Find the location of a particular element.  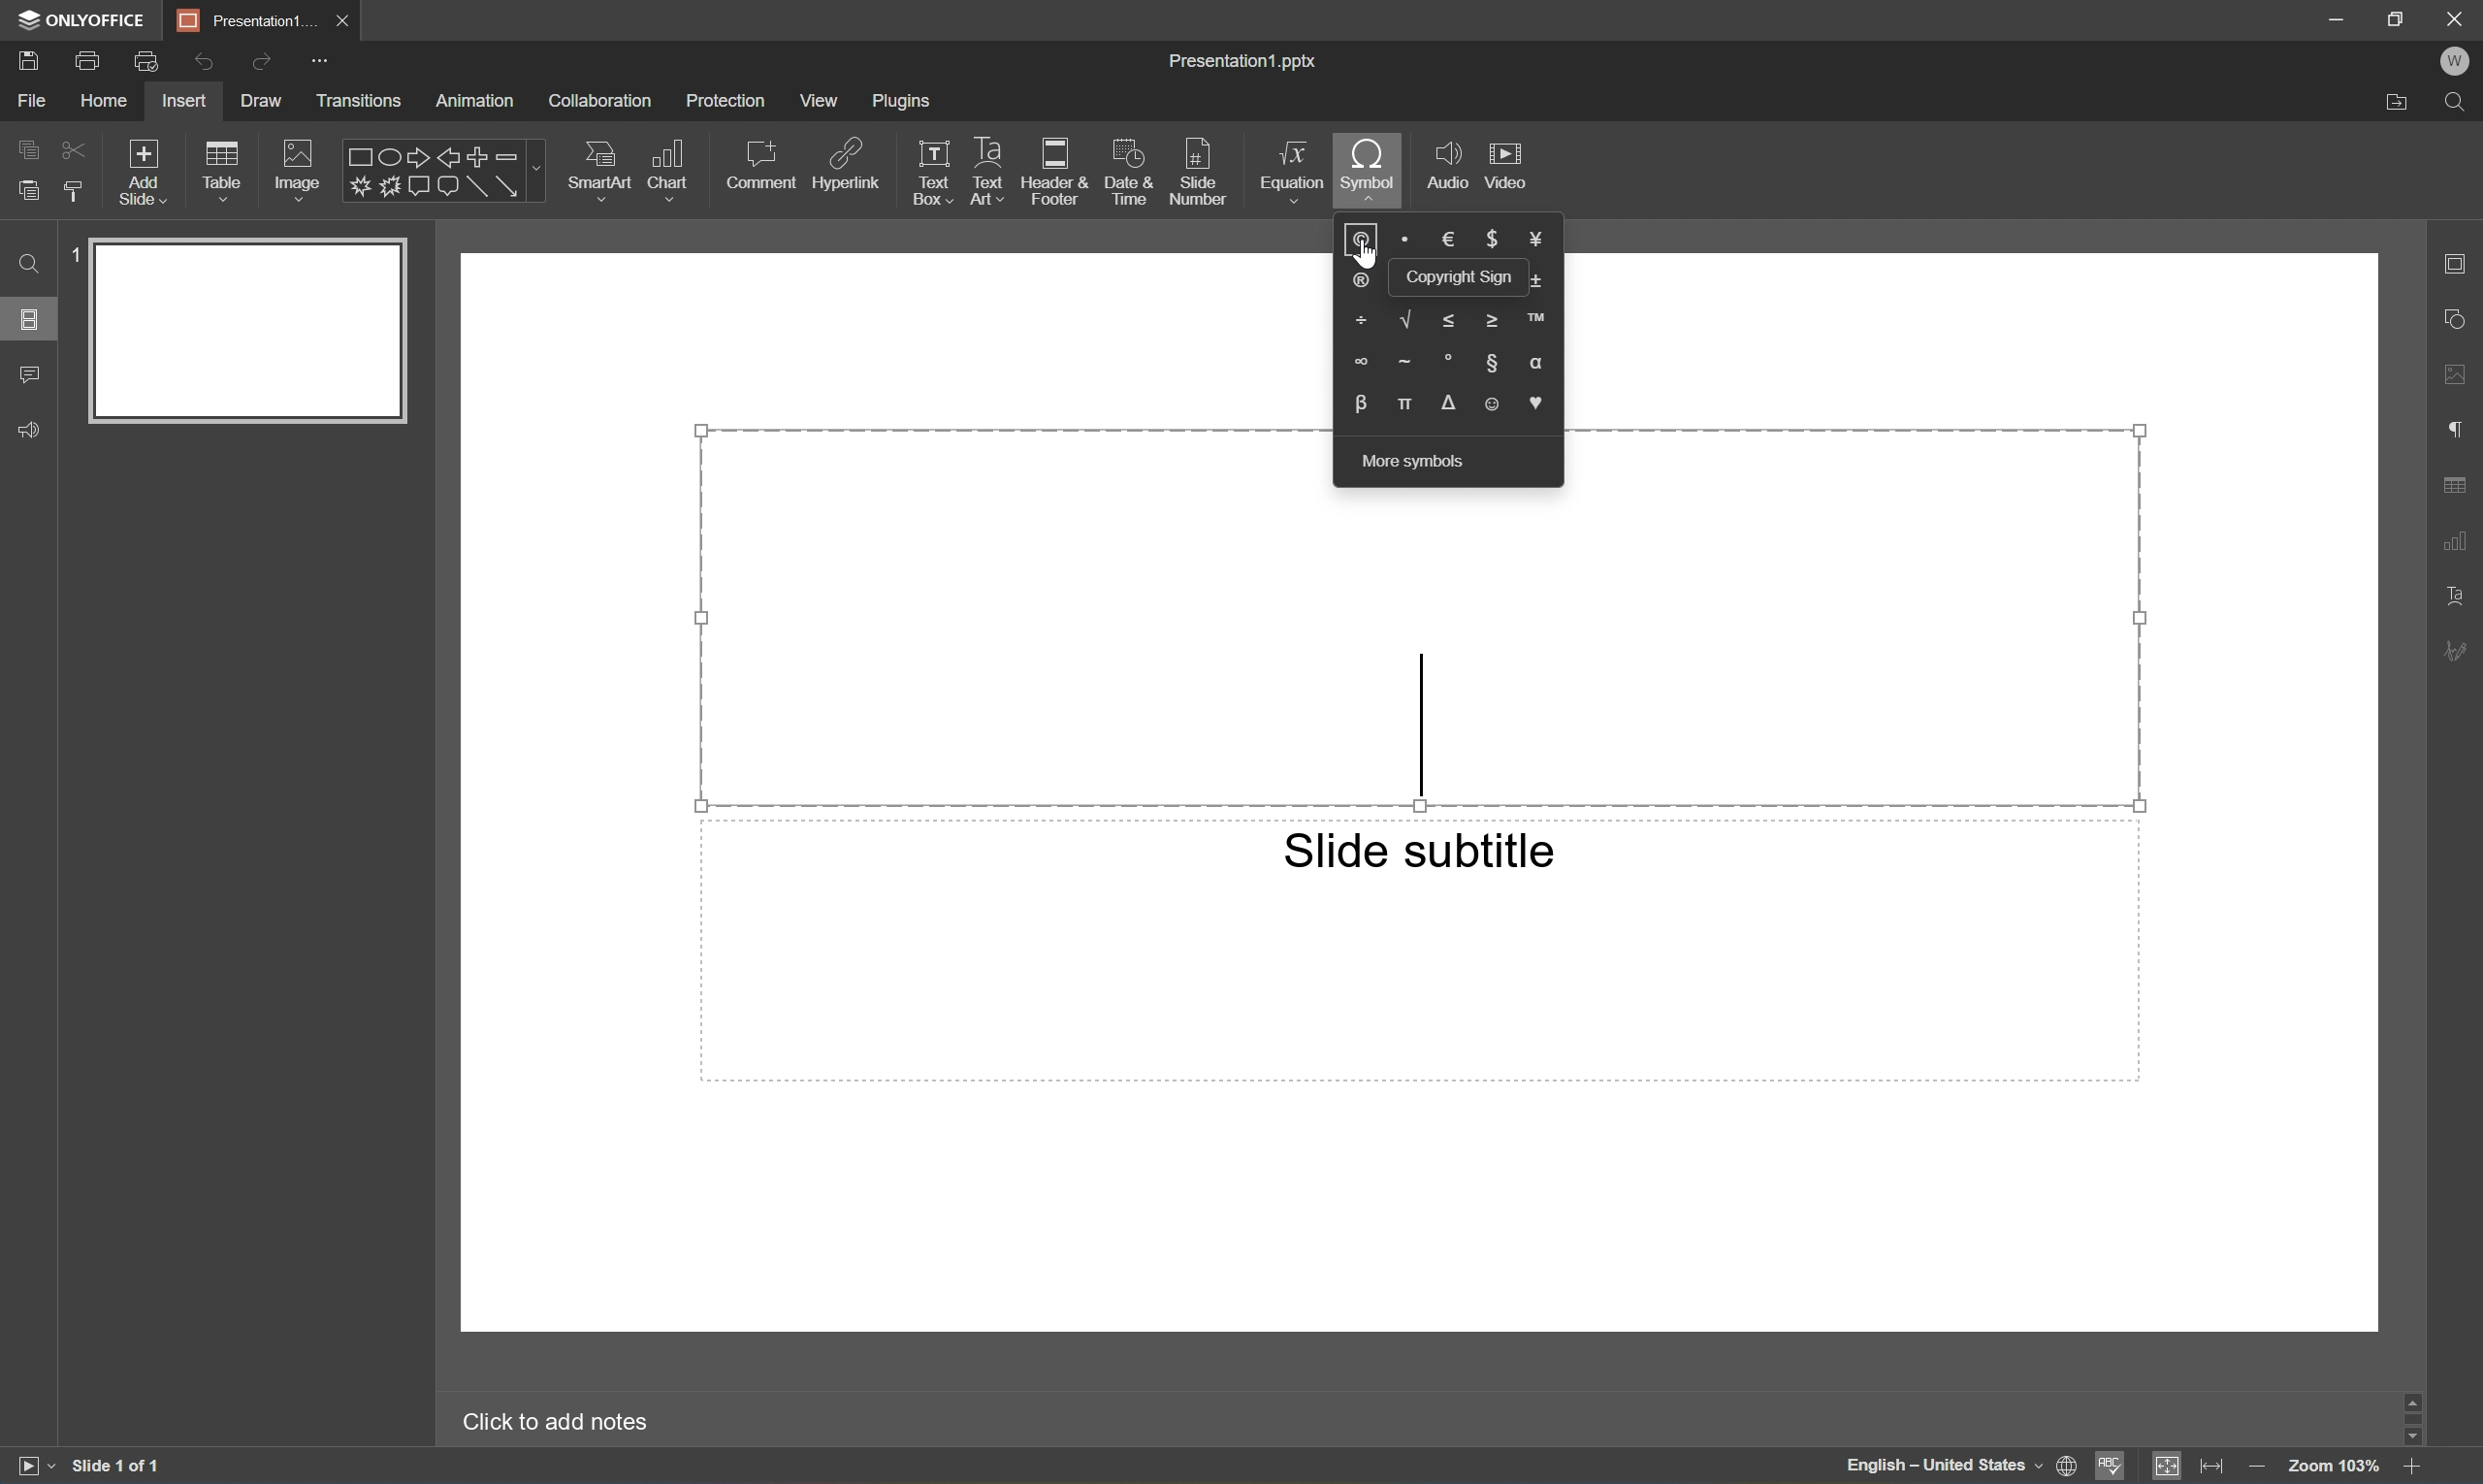

Zoom in is located at coordinates (2410, 1469).